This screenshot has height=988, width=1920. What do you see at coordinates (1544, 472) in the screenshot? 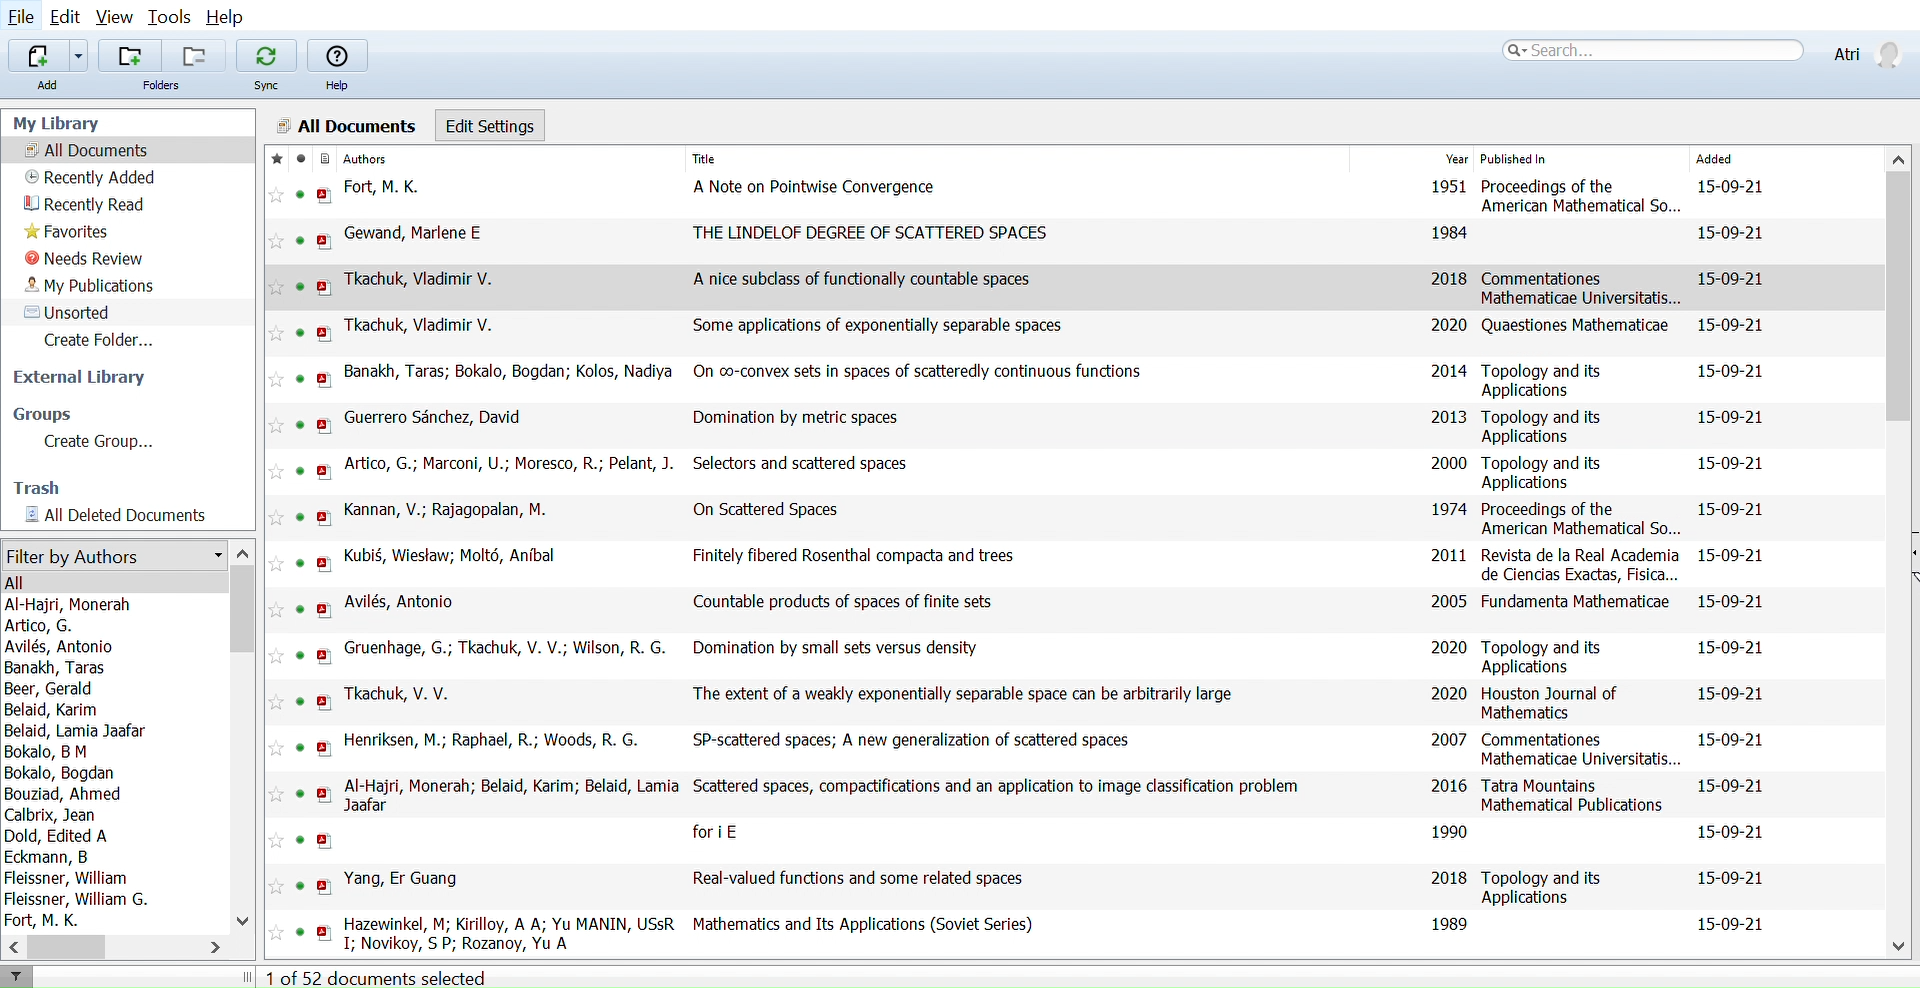
I see `Topology and its Applications` at bounding box center [1544, 472].